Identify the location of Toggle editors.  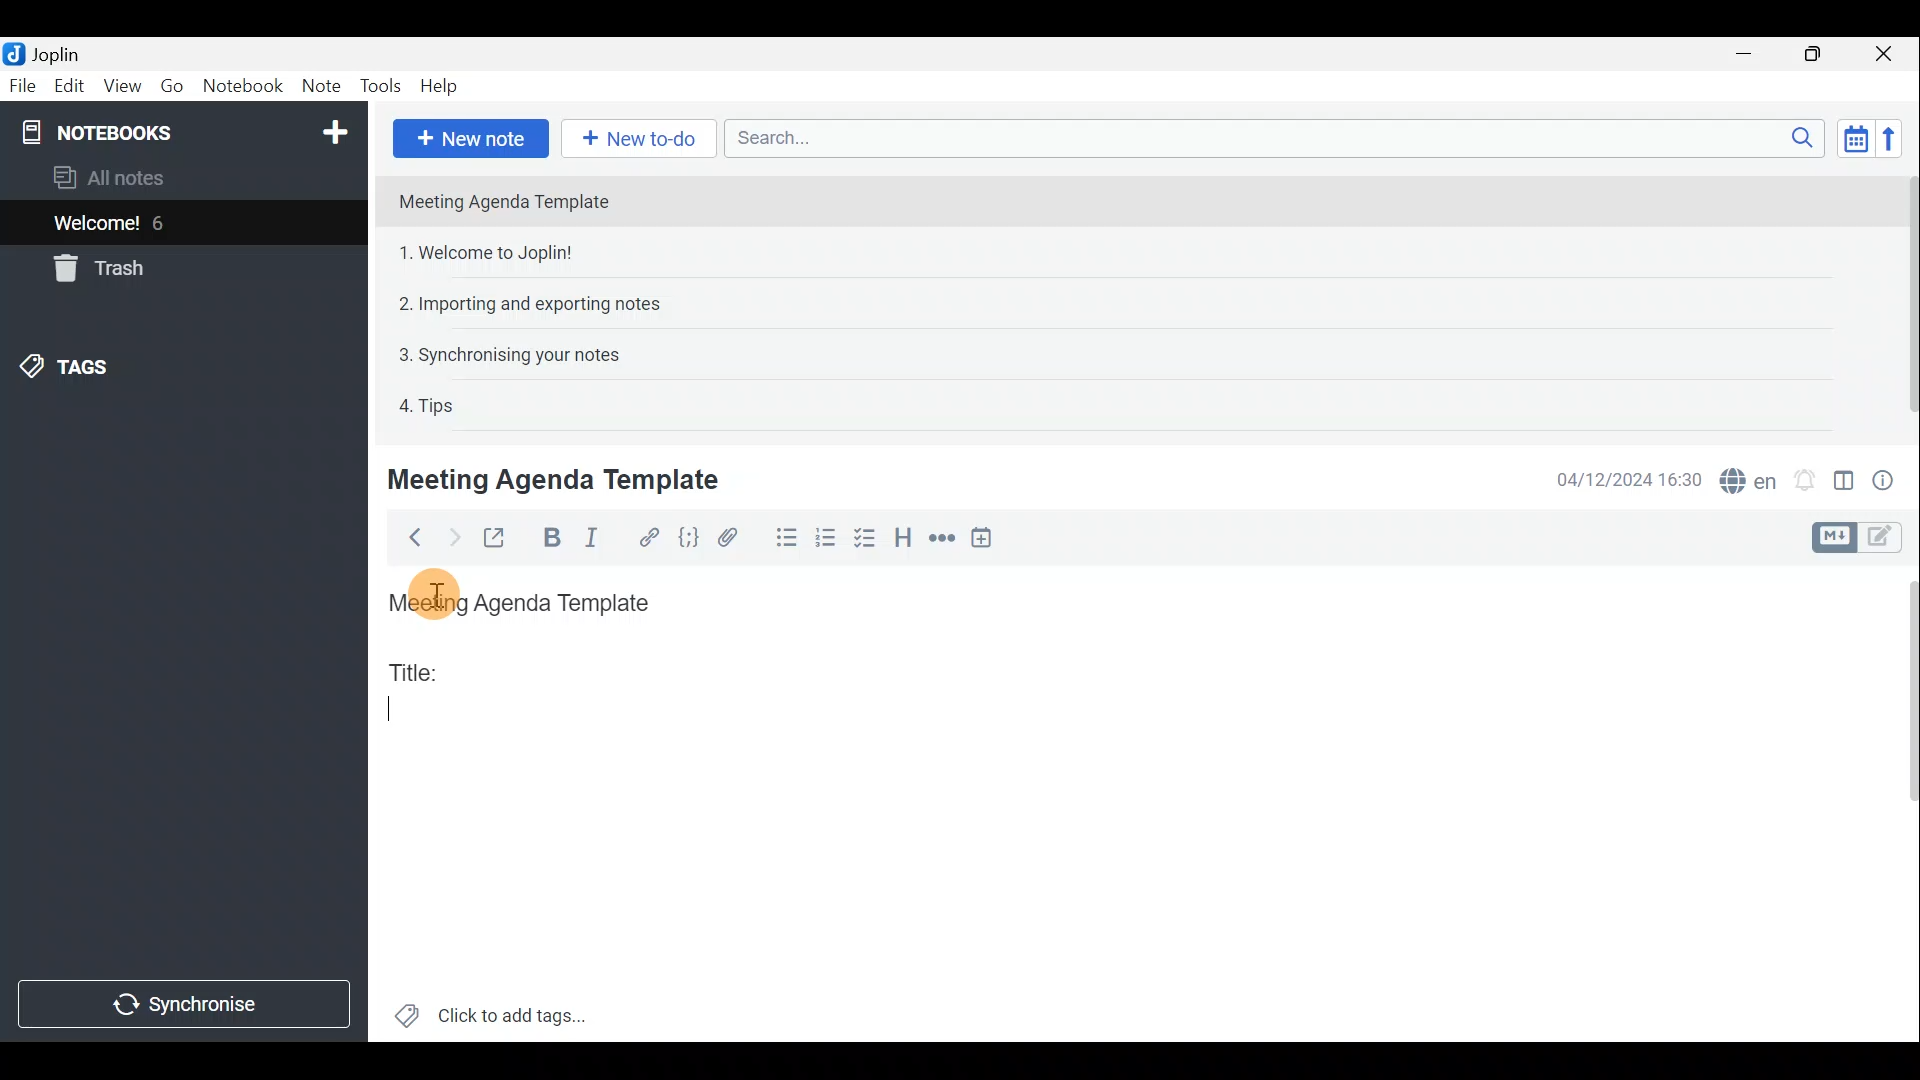
(1885, 539).